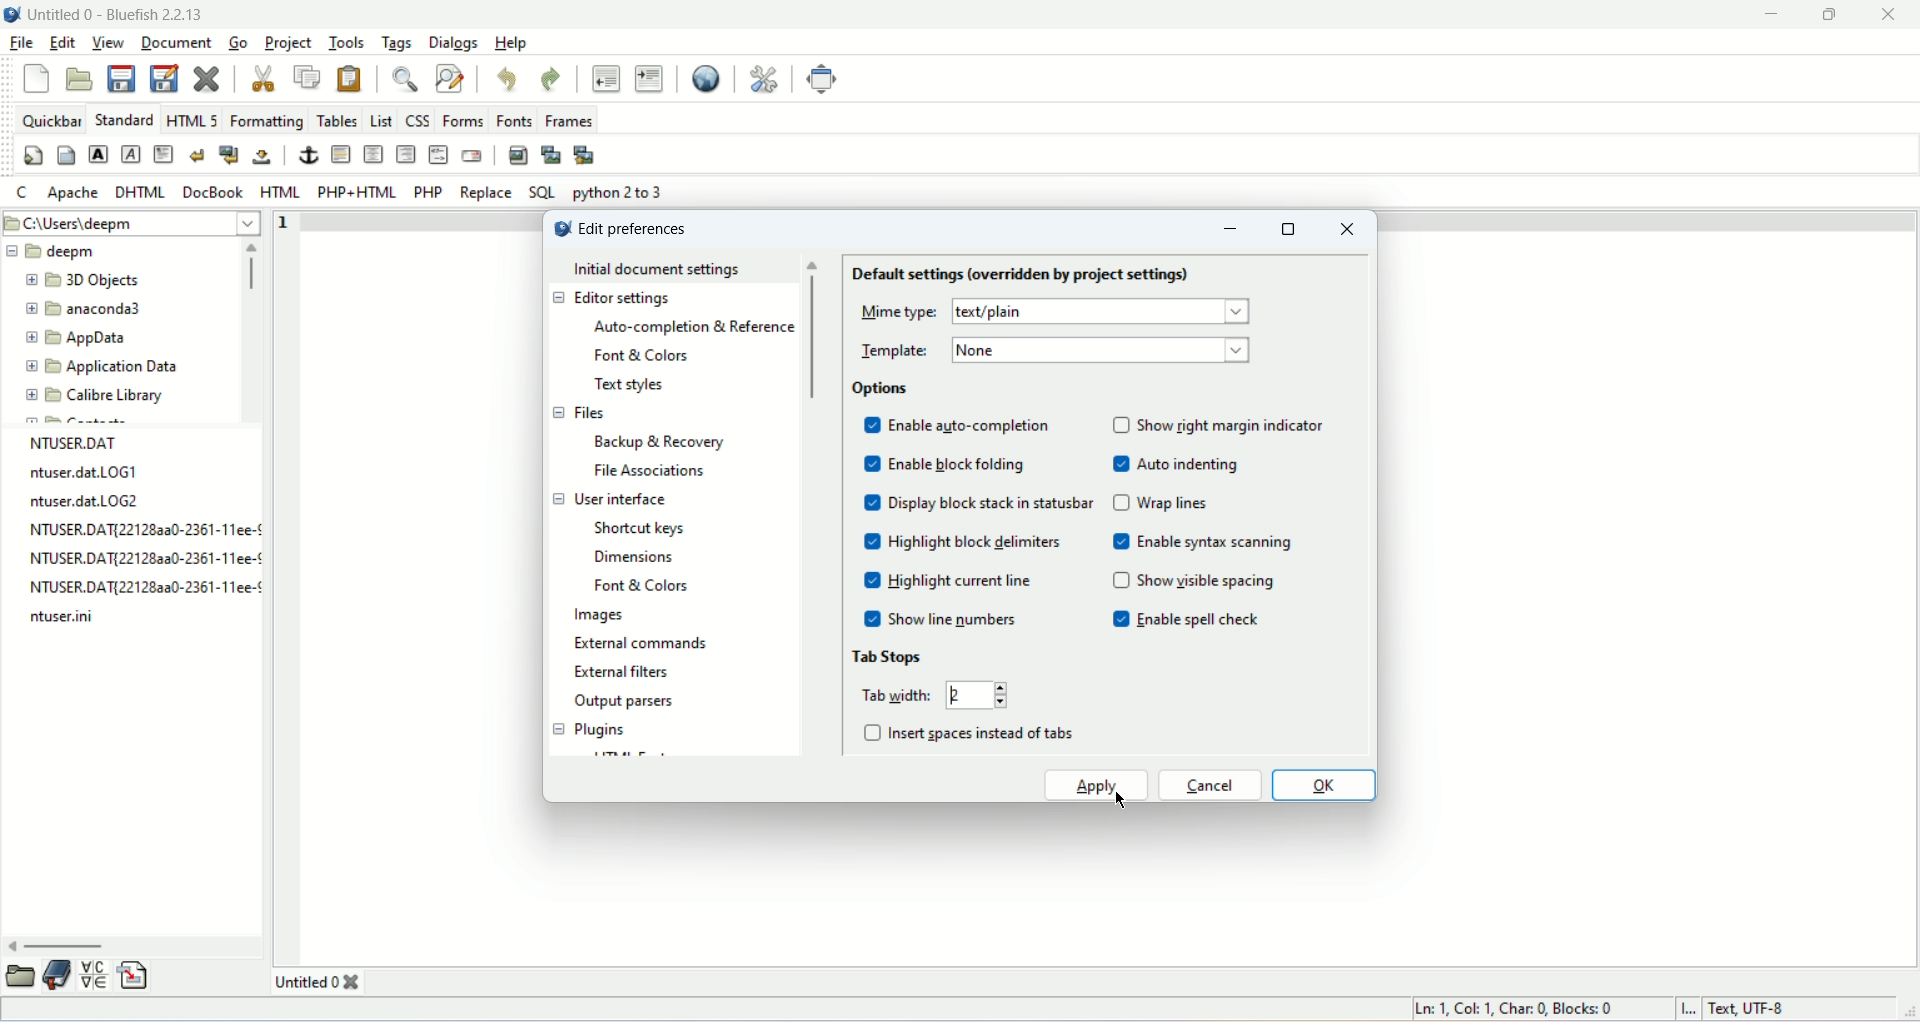  Describe the element at coordinates (139, 531) in the screenshot. I see `NTUSER.DAT{22128aa0-2361-11ee-¢` at that location.